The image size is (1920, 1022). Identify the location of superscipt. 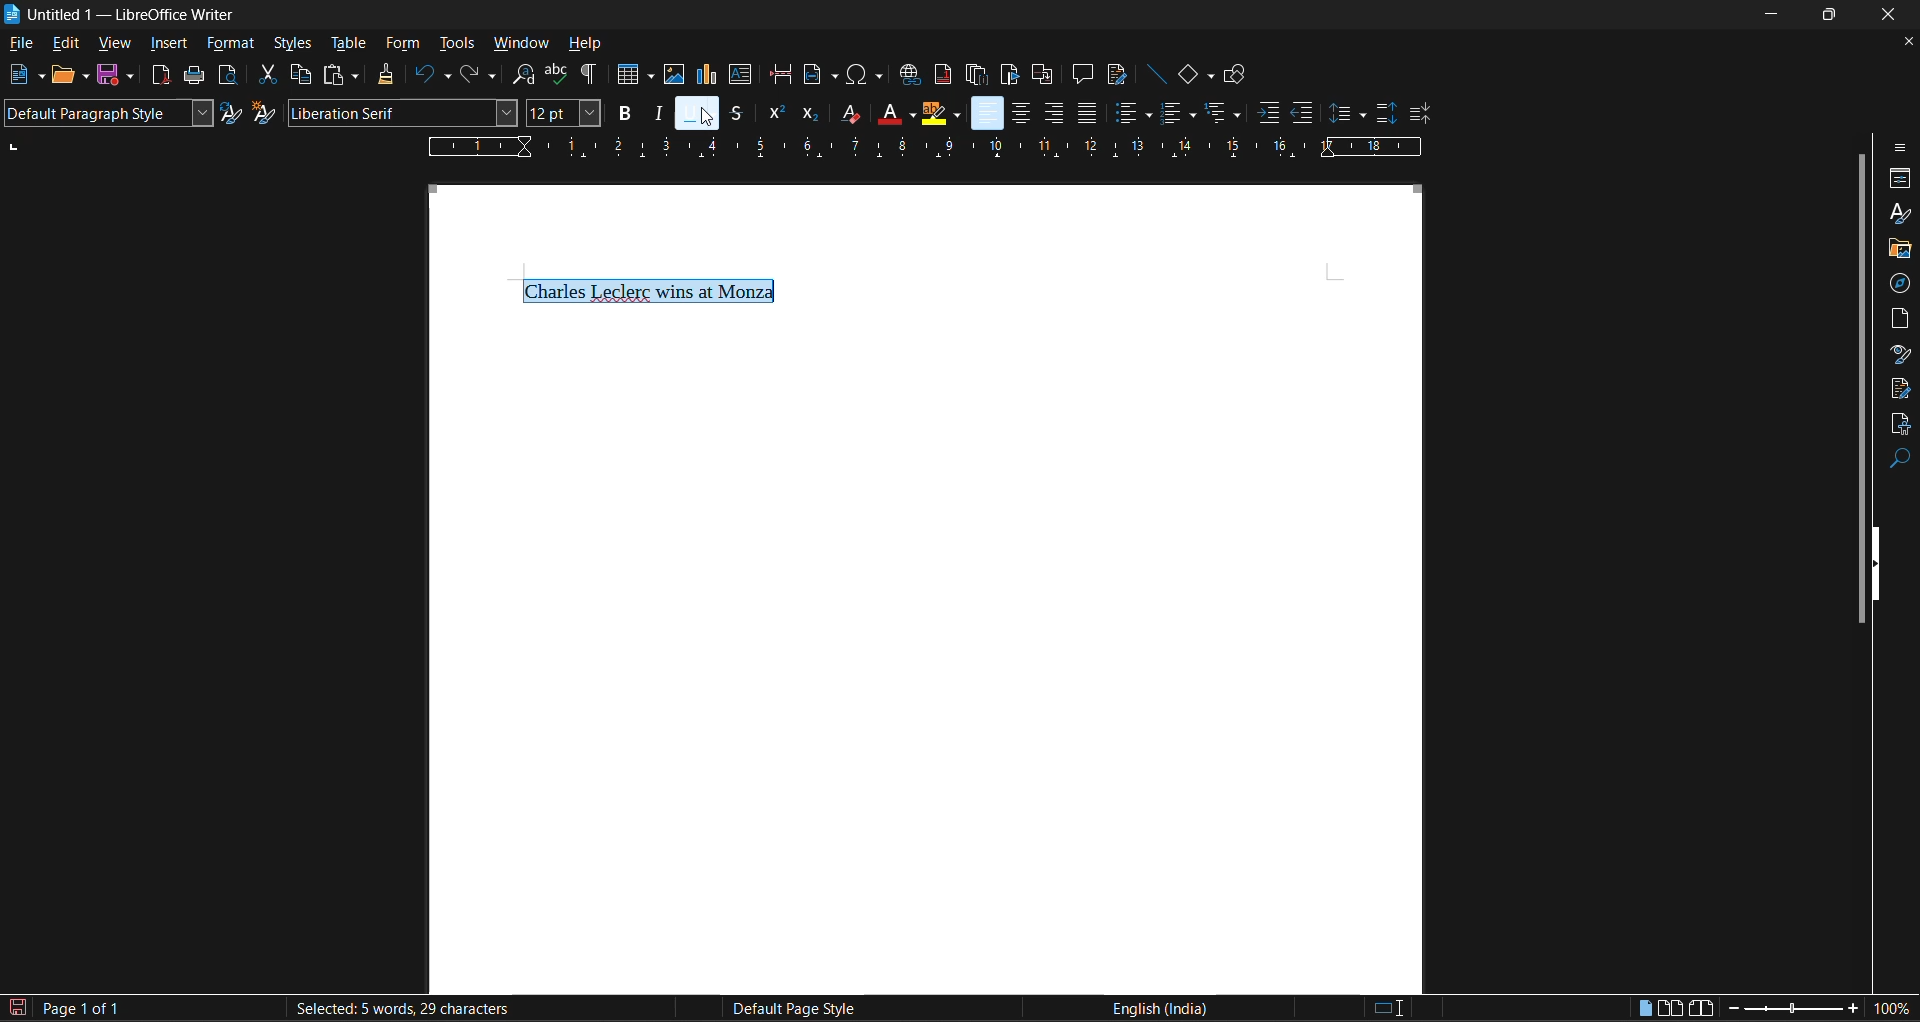
(774, 114).